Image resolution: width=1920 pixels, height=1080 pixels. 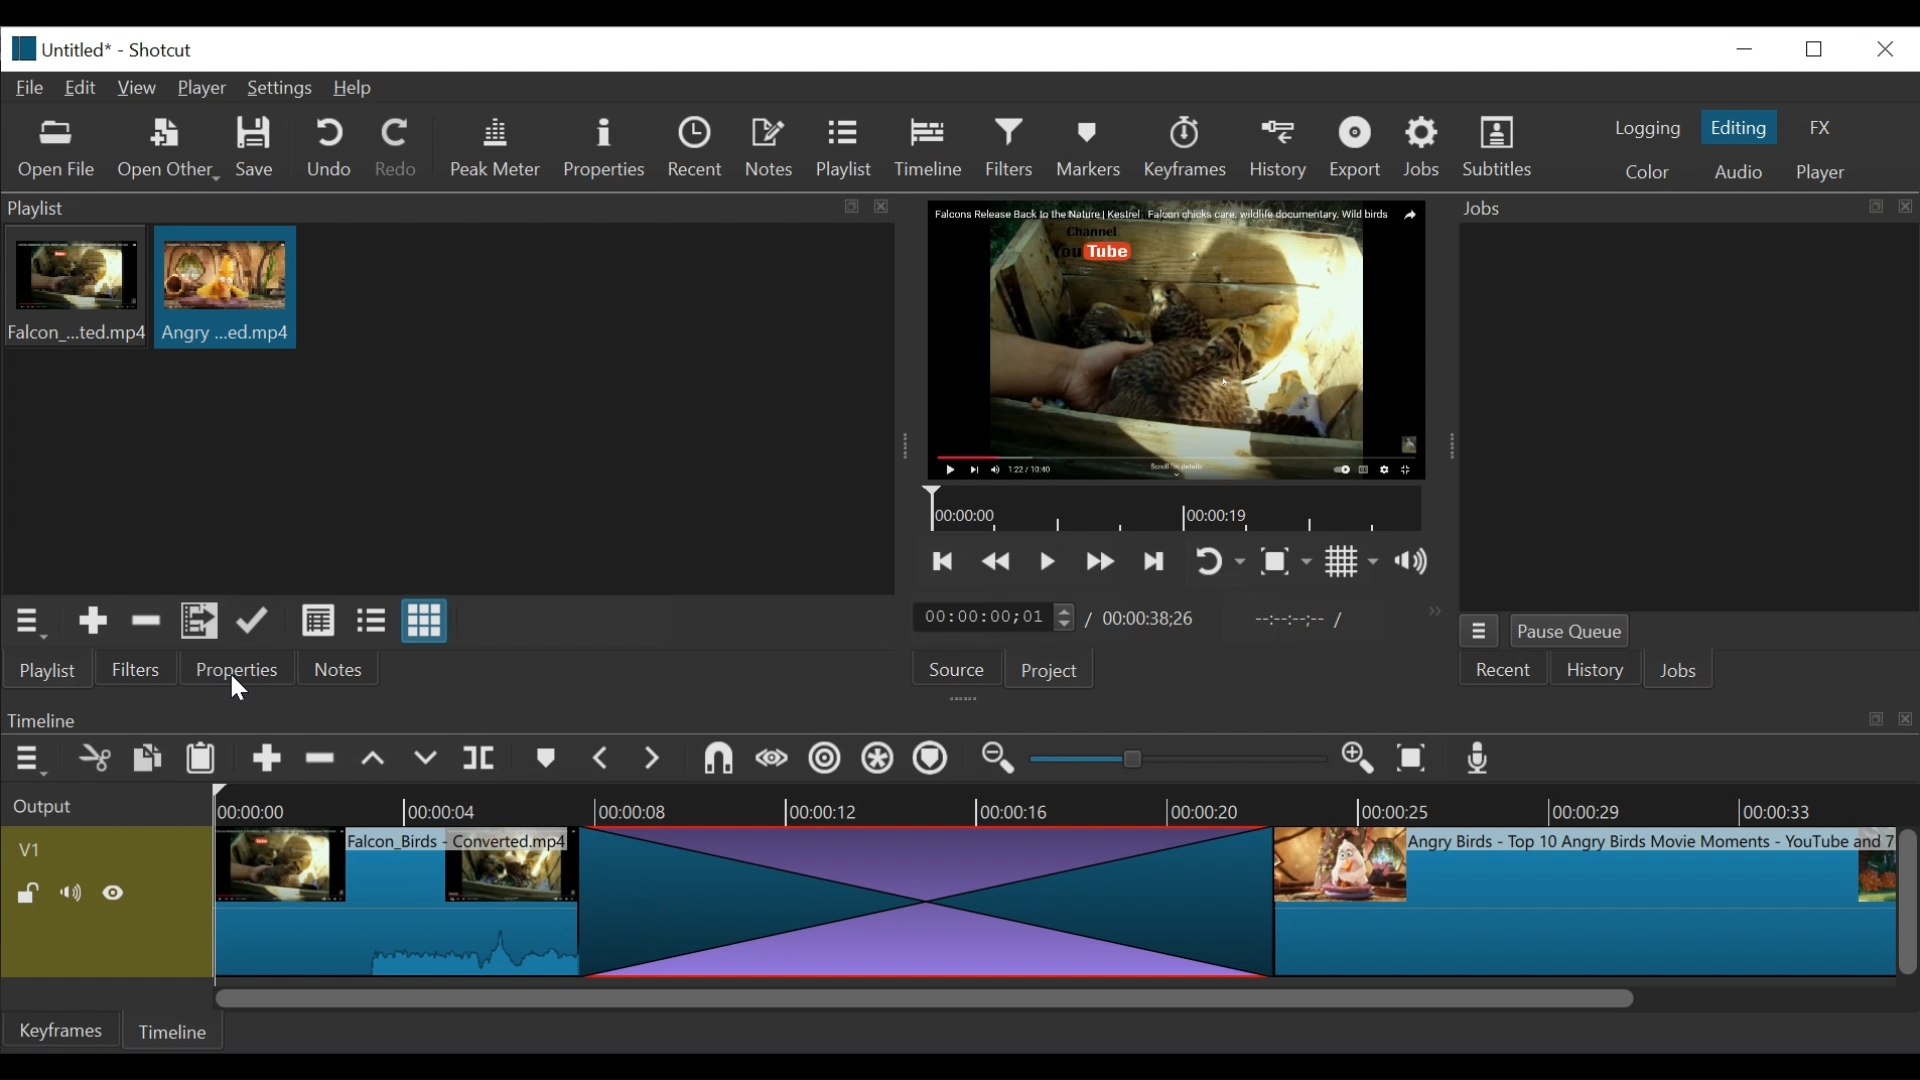 What do you see at coordinates (332, 149) in the screenshot?
I see `Undo` at bounding box center [332, 149].